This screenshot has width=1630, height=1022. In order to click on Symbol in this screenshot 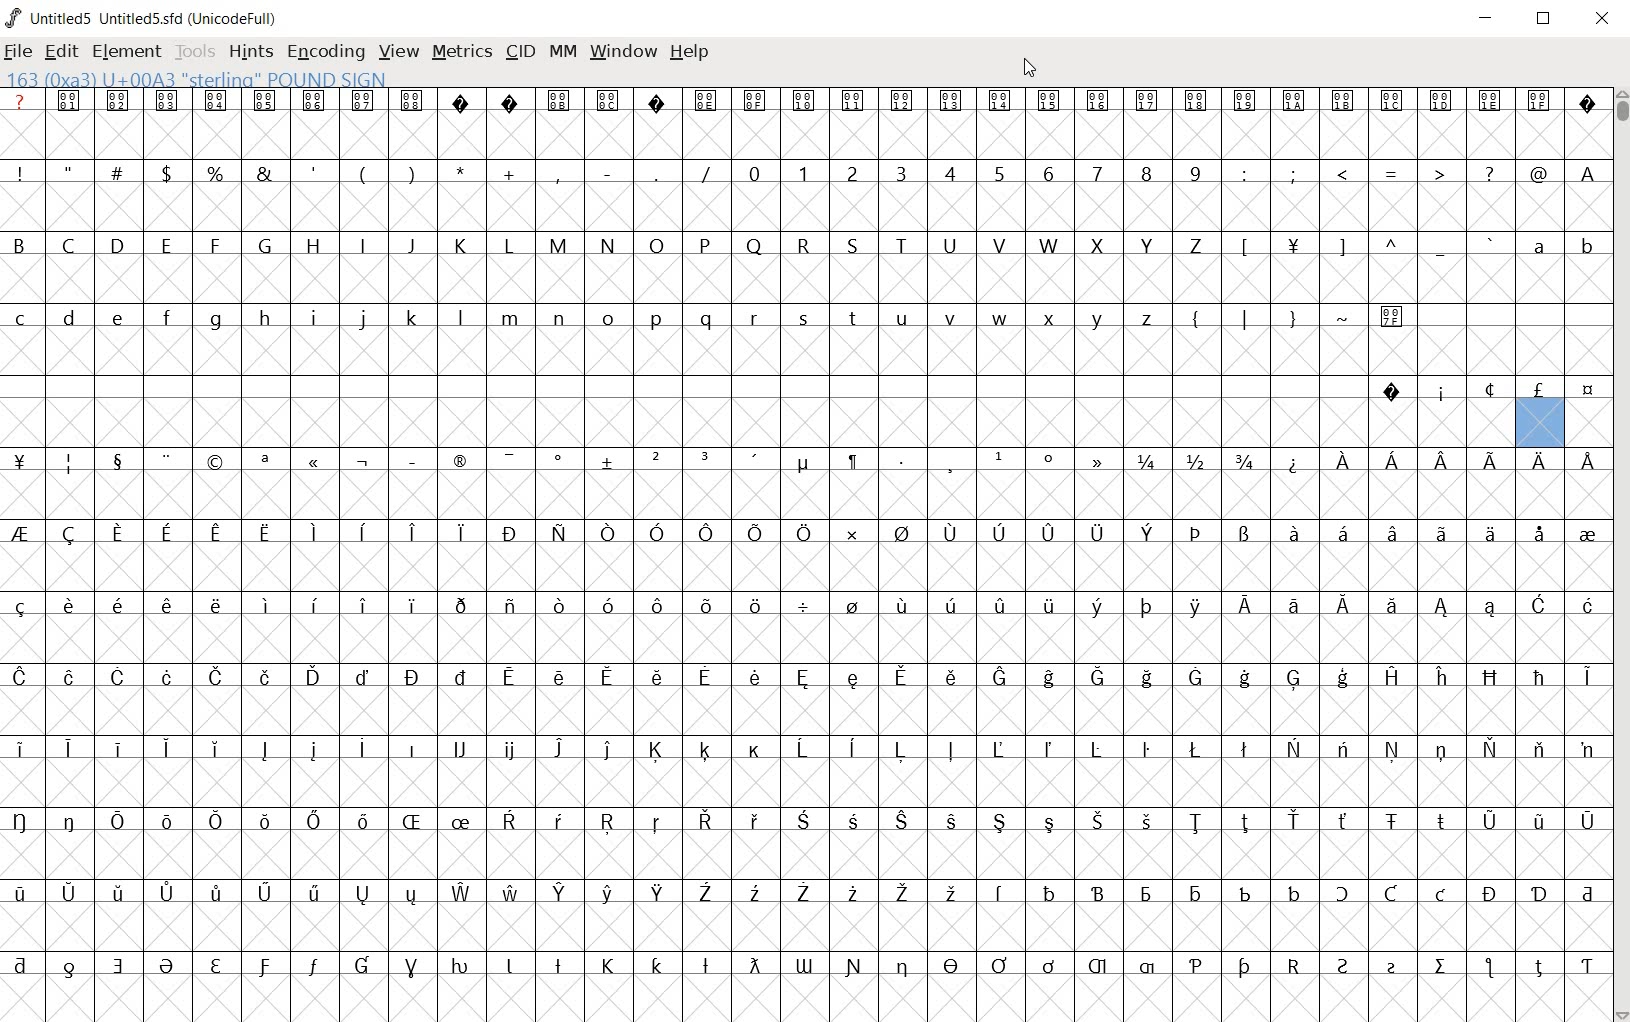, I will do `click(266, 101)`.